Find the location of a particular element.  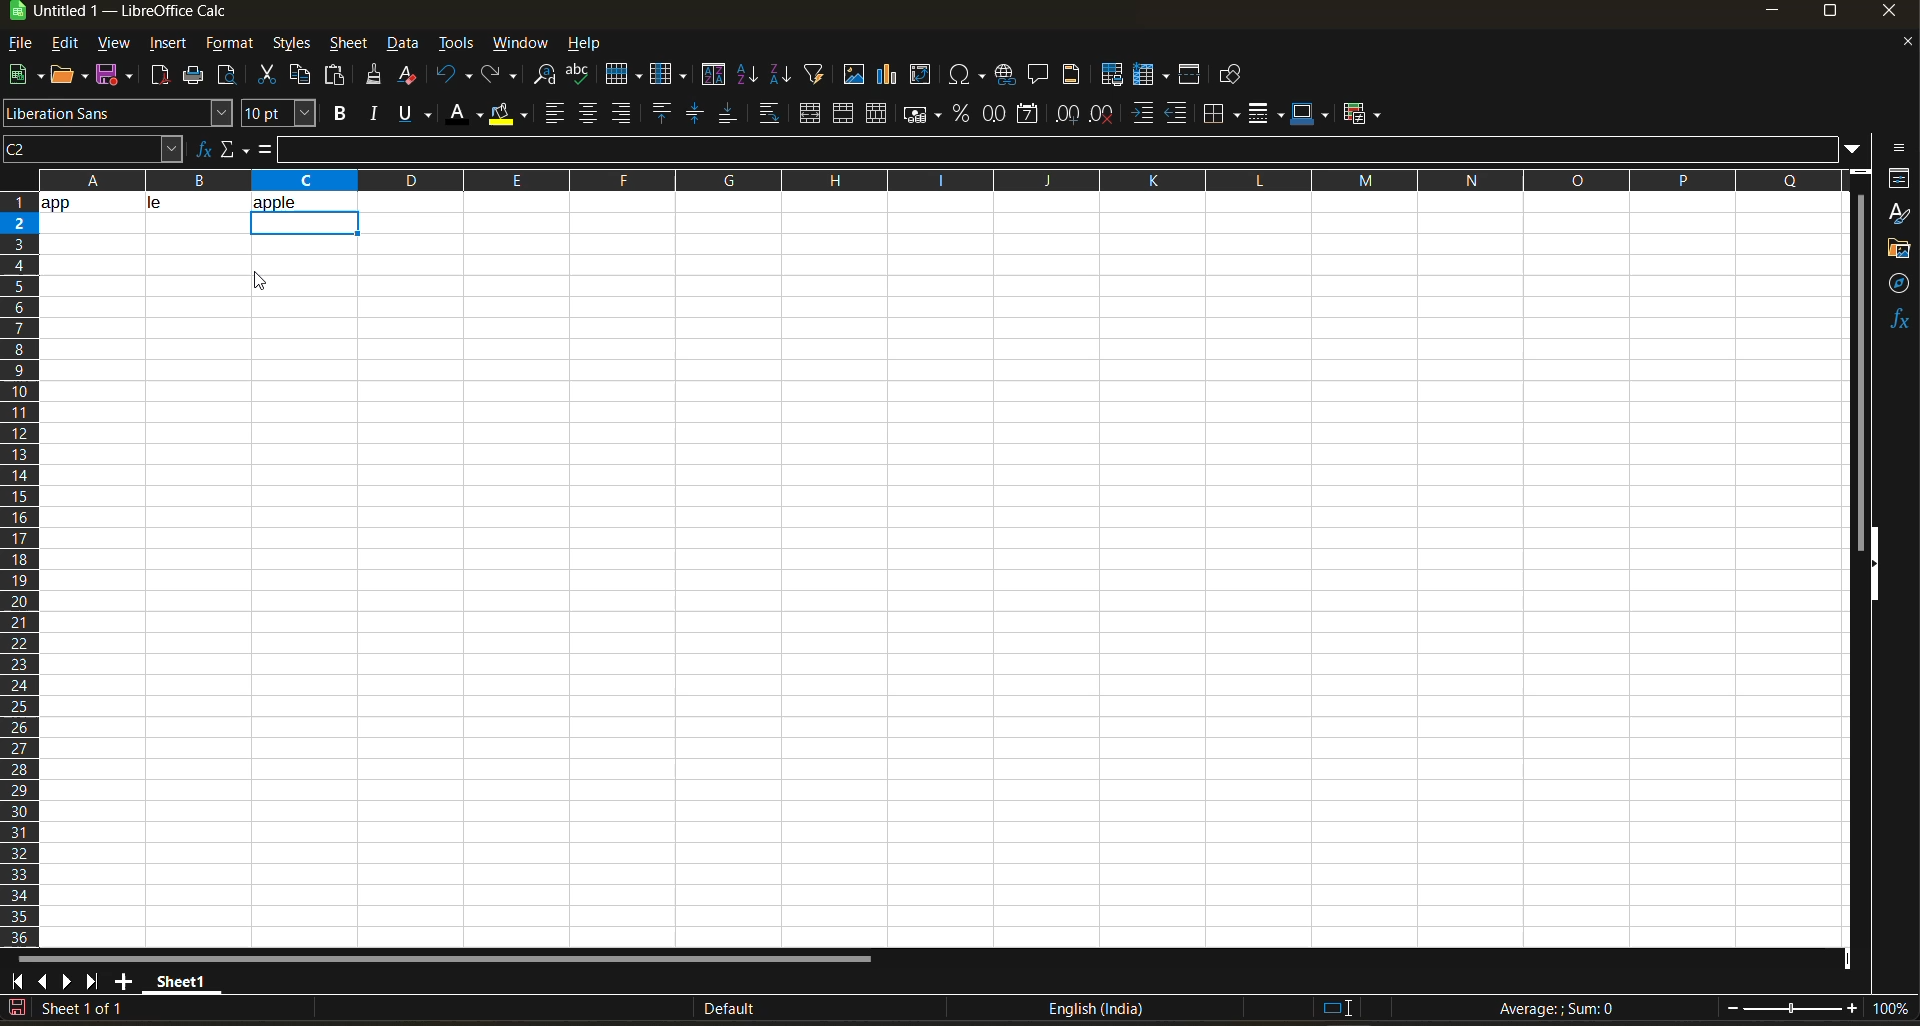

add sheet is located at coordinates (123, 981).